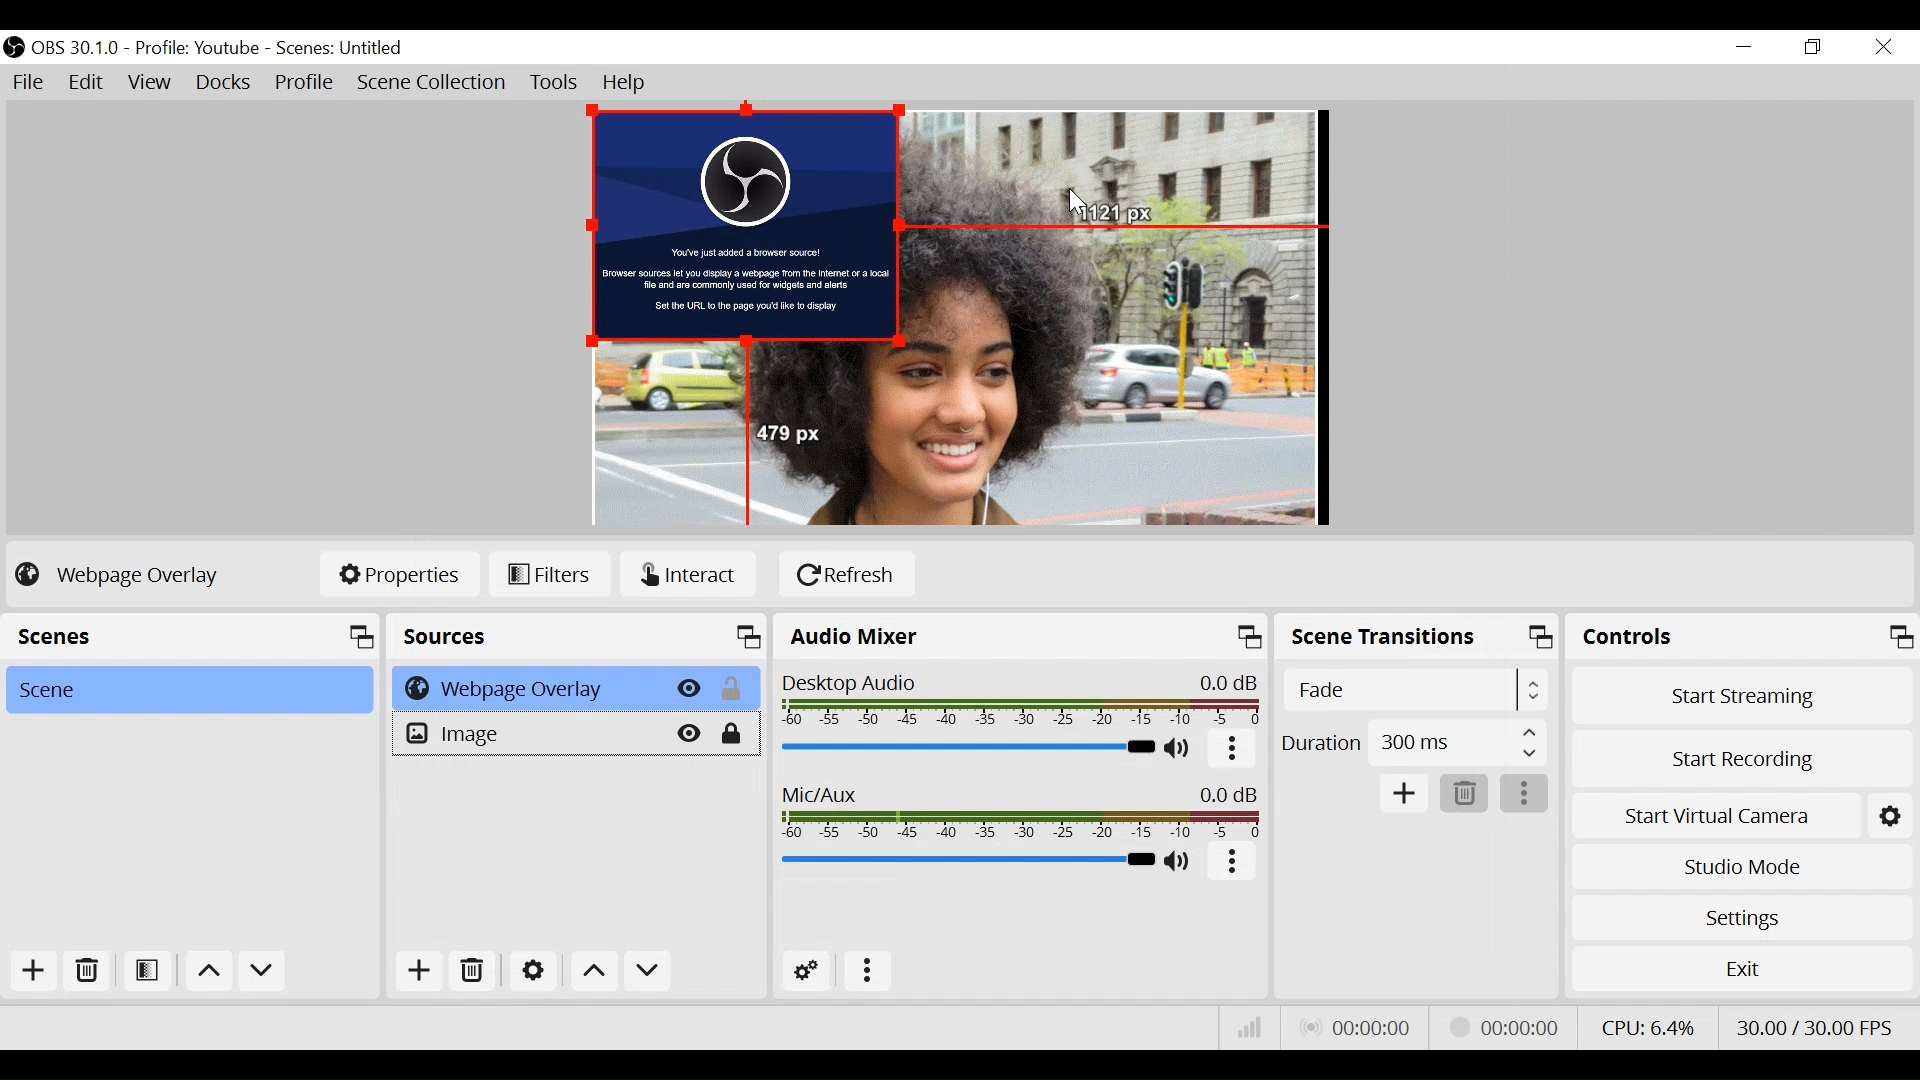 The height and width of the screenshot is (1080, 1920). Describe the element at coordinates (1883, 47) in the screenshot. I see `Close` at that location.